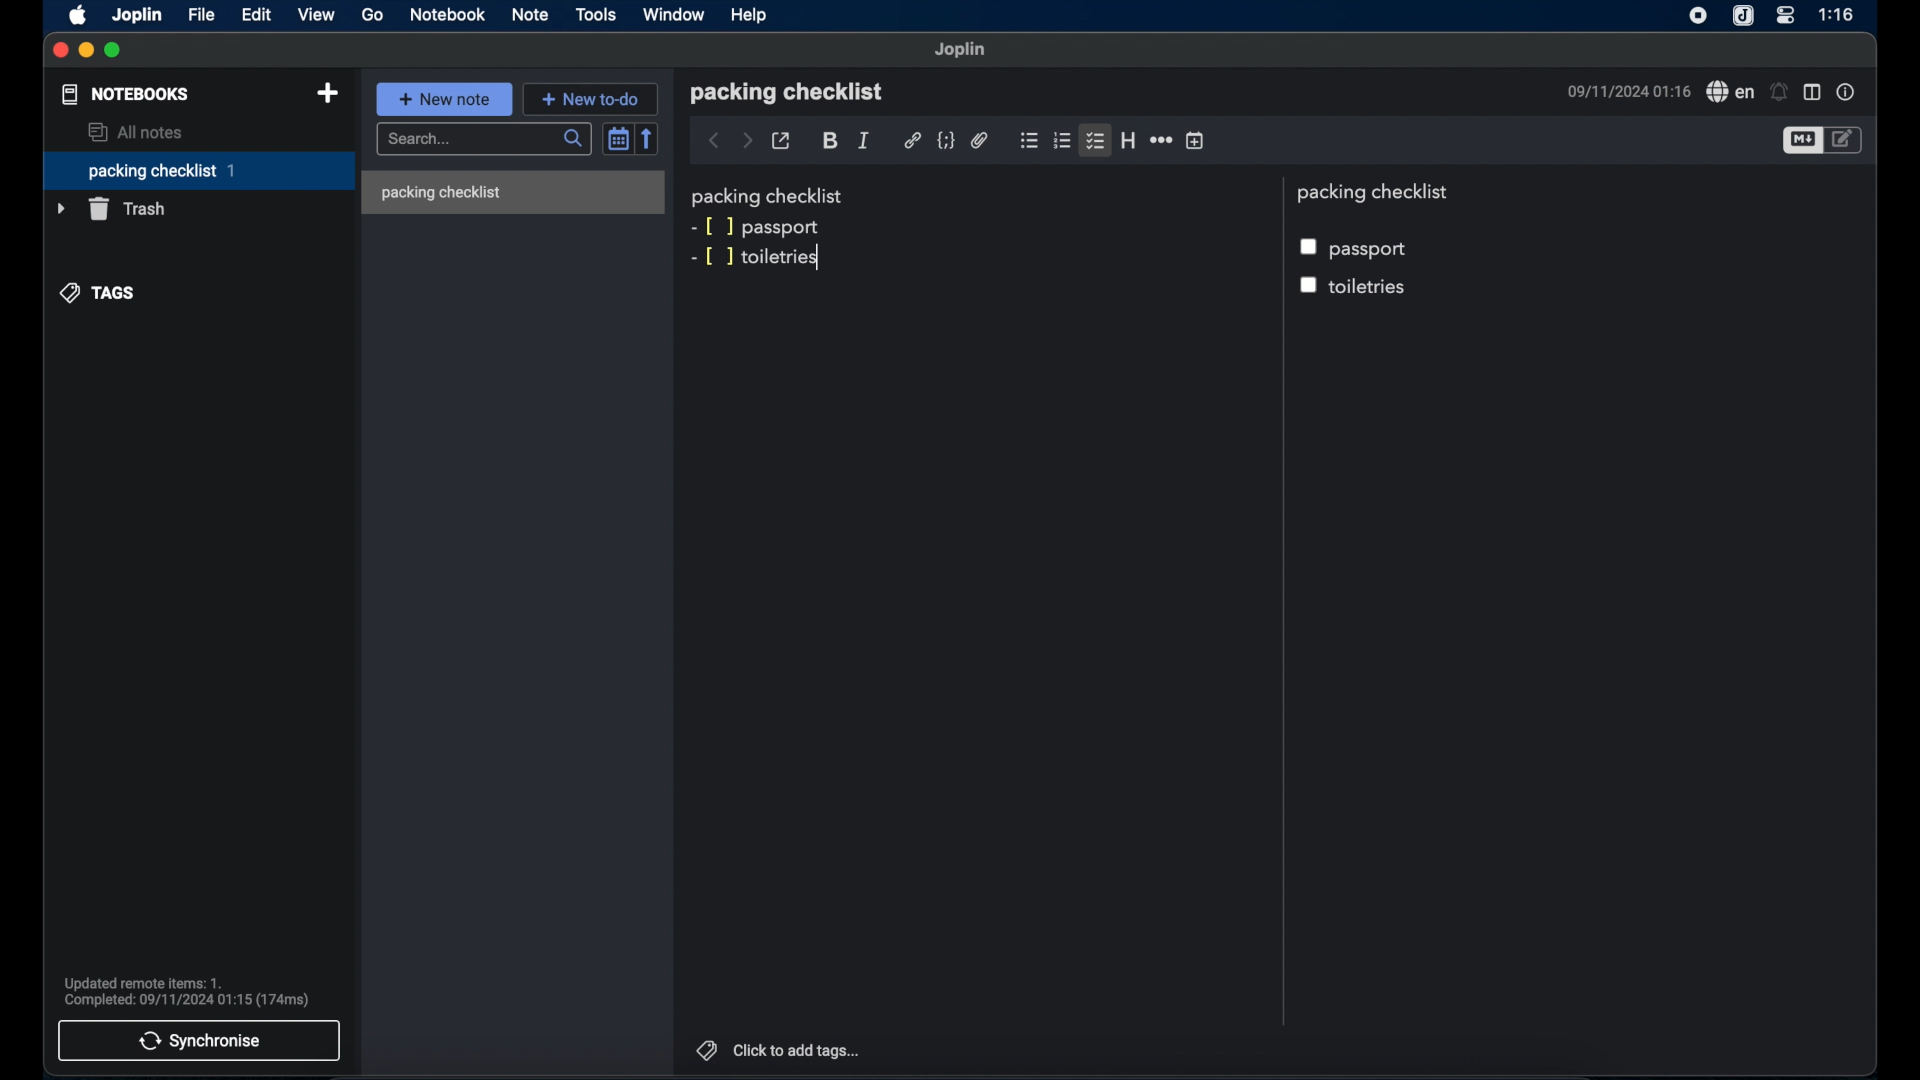 The image size is (1920, 1080). I want to click on checklist, so click(1097, 142).